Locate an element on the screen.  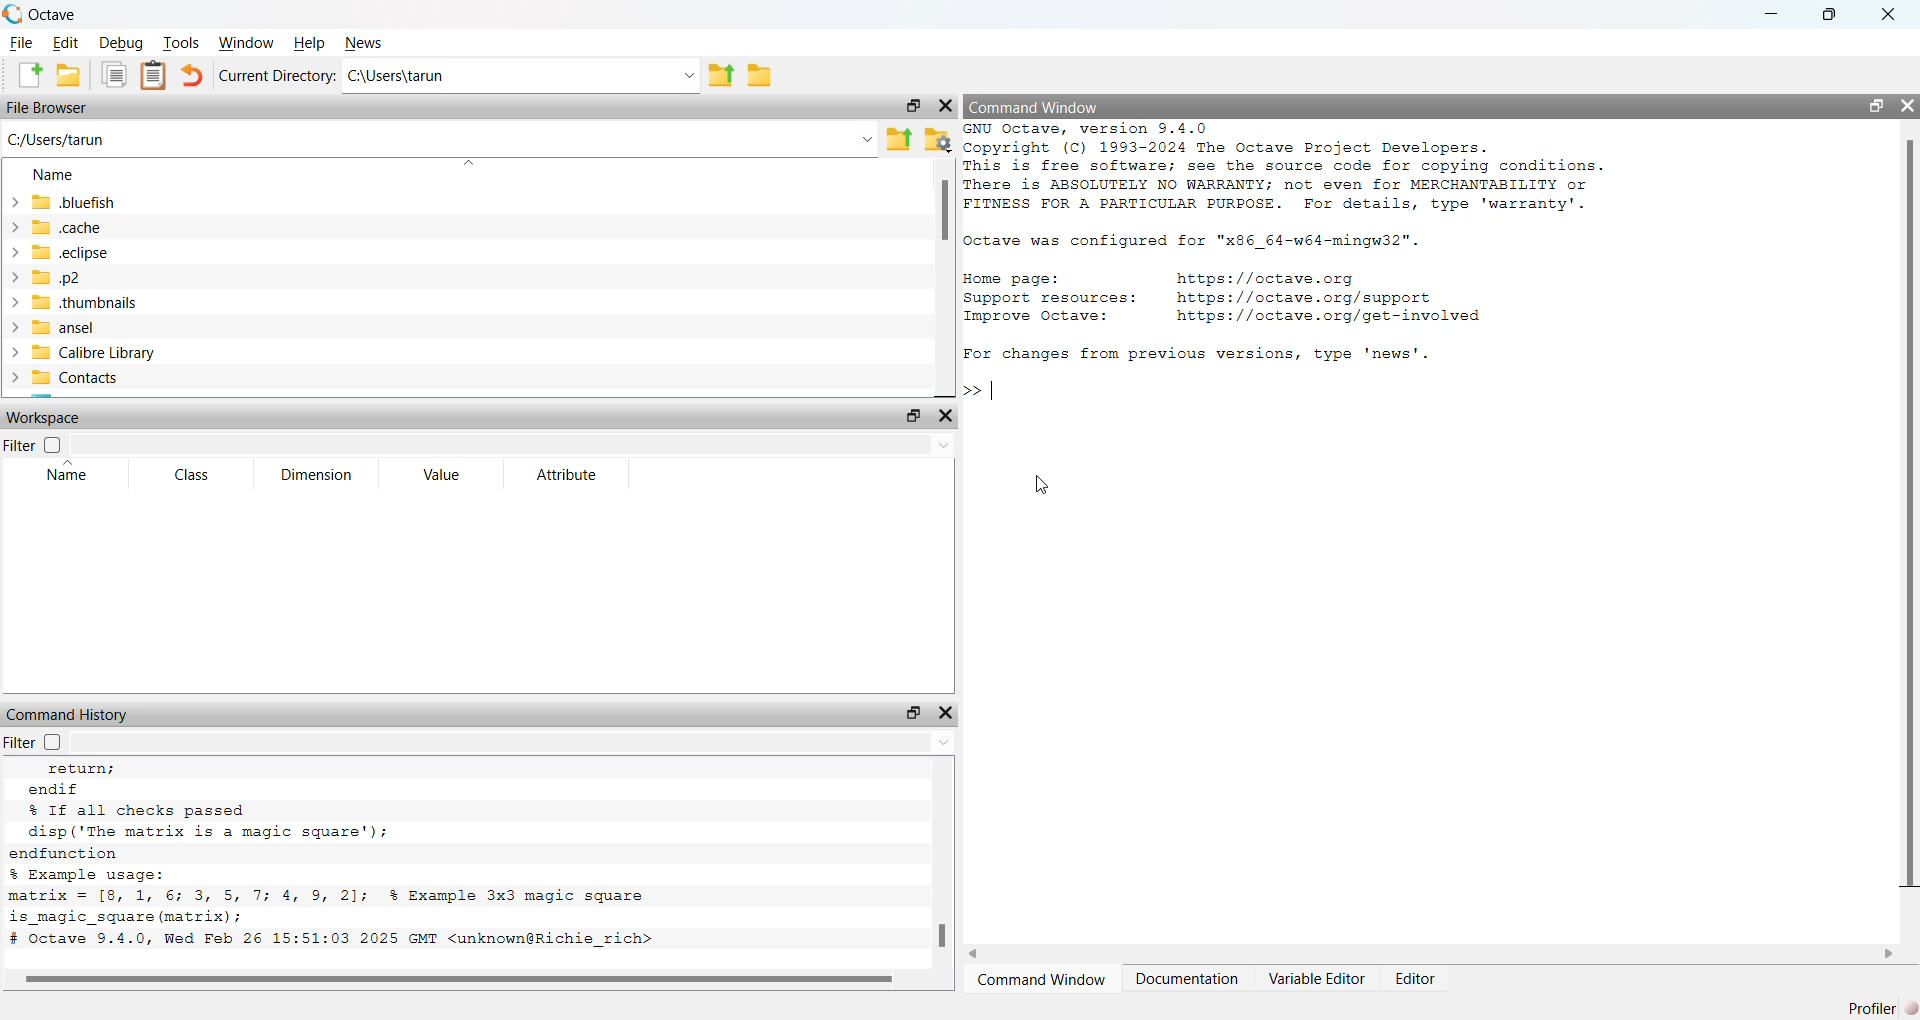
Filter is located at coordinates (41, 741).